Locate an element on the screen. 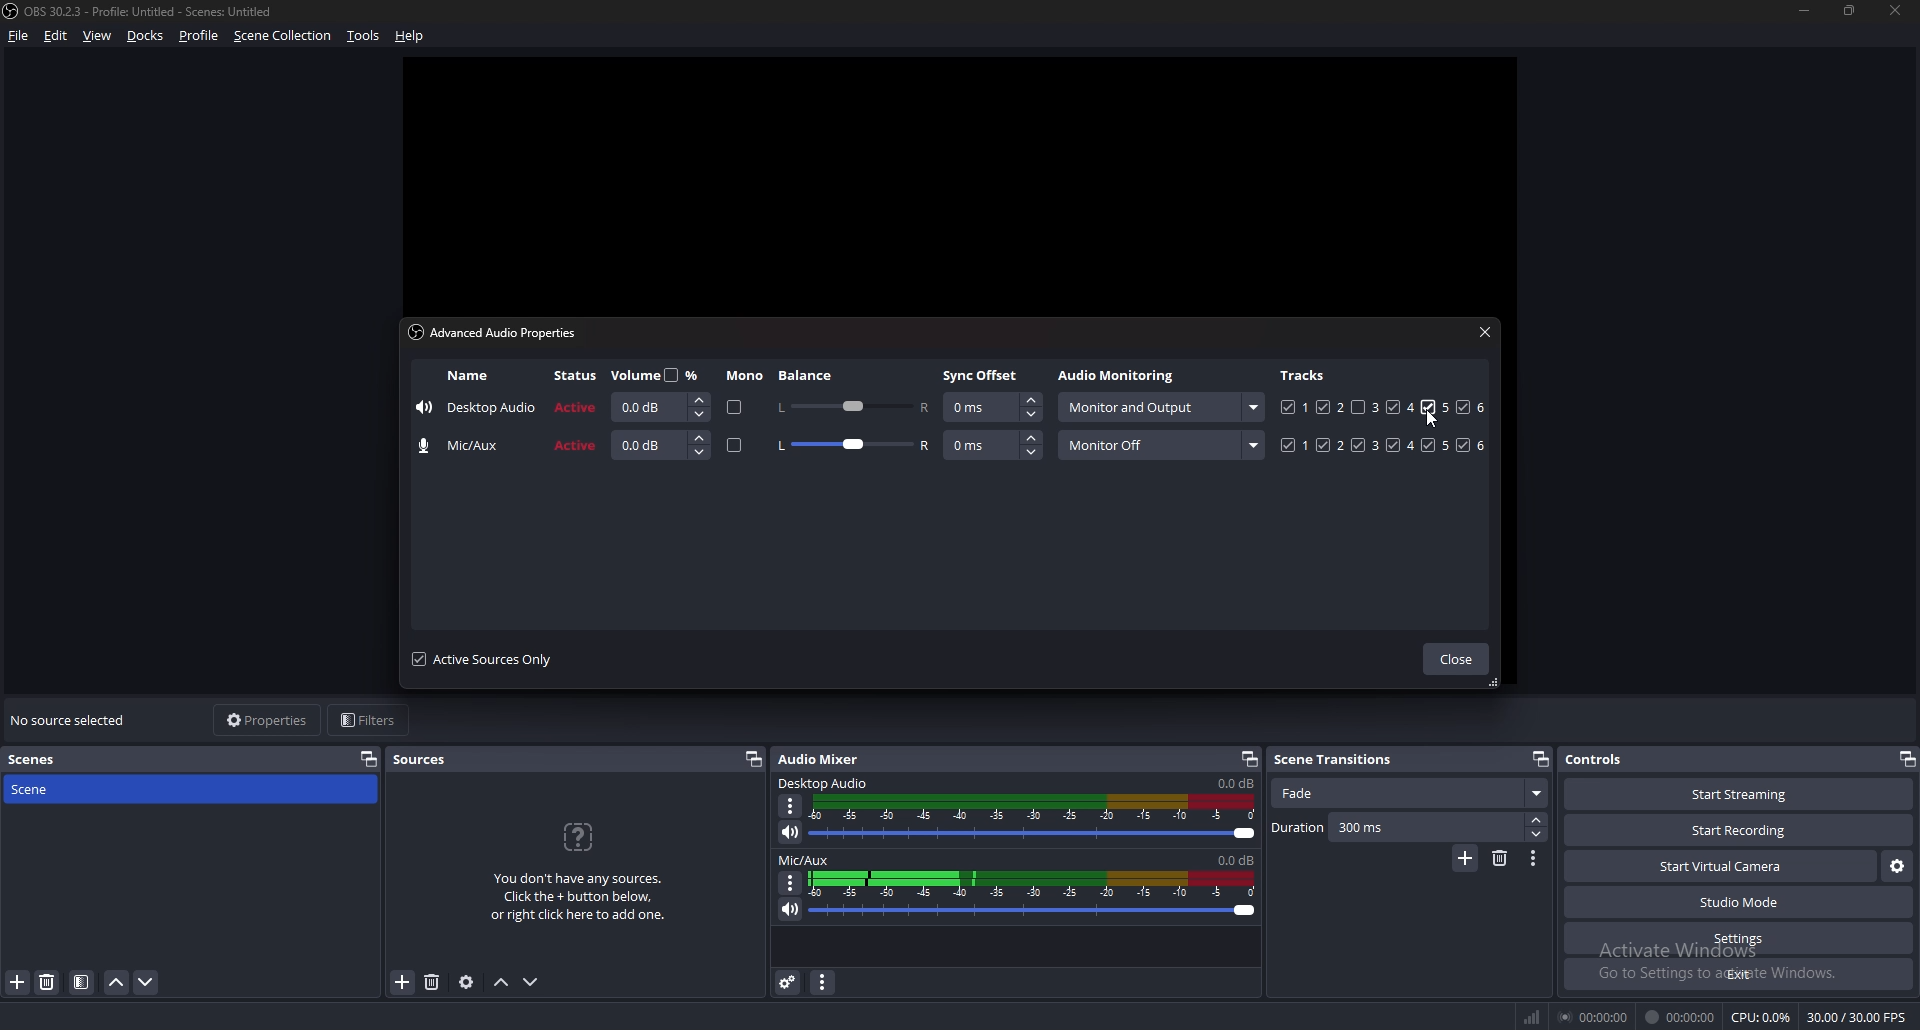 The width and height of the screenshot is (1920, 1030). add scene is located at coordinates (1465, 859).